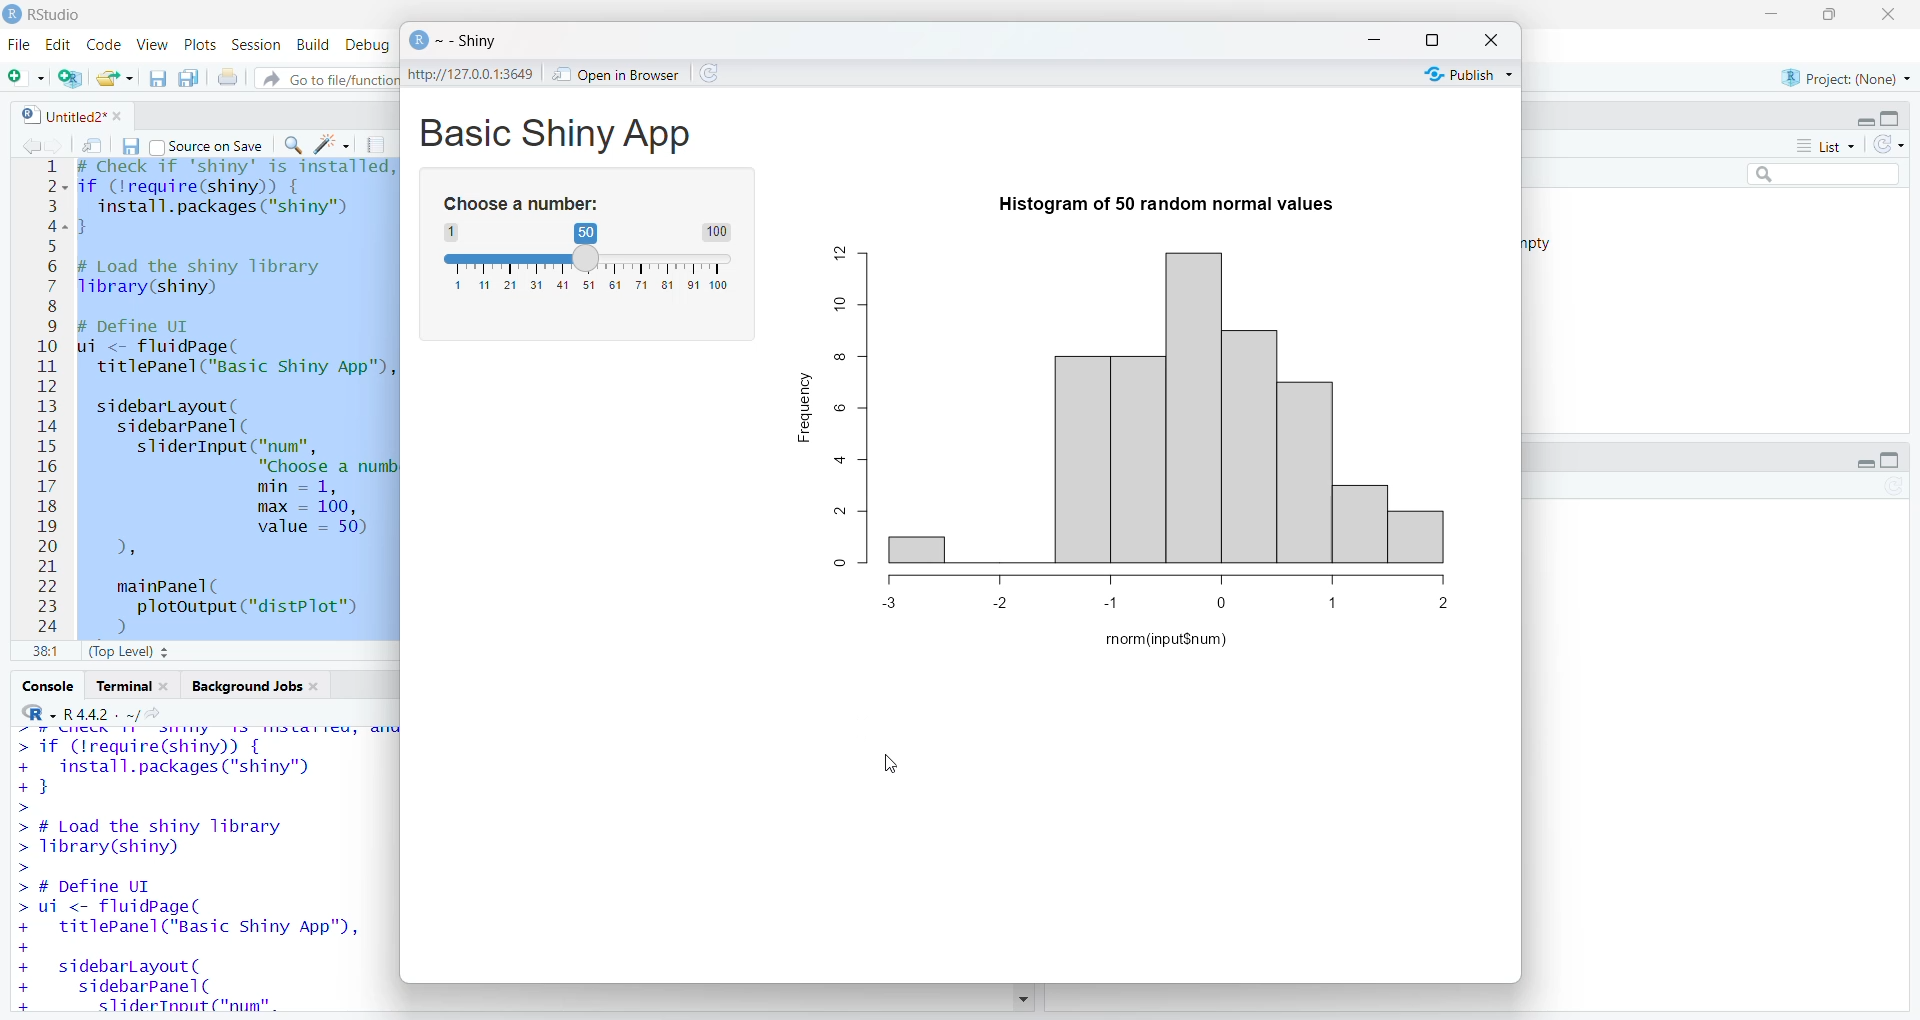 The image size is (1920, 1020). What do you see at coordinates (150, 986) in the screenshot?
I see `+ sidebarLayout(
+ sidebarpanel(
+ sliderTnout ("num" .` at bounding box center [150, 986].